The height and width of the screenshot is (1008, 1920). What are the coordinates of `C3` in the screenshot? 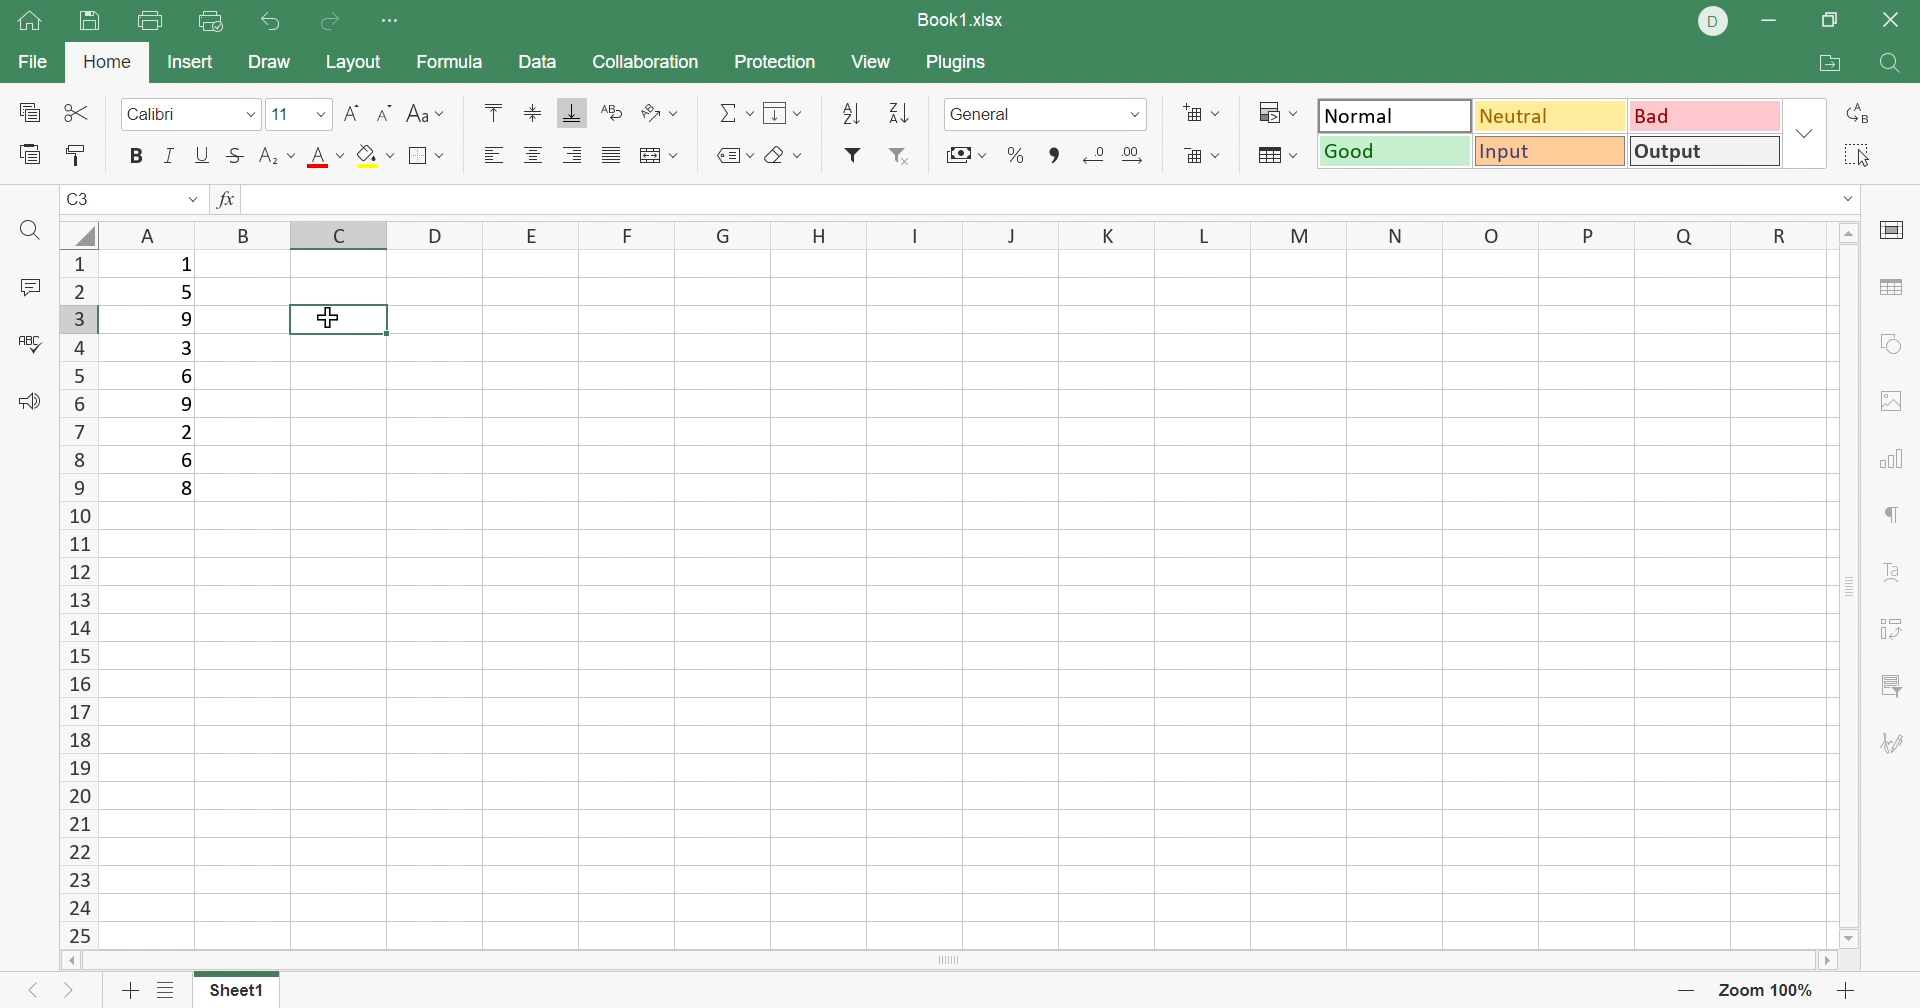 It's located at (85, 198).